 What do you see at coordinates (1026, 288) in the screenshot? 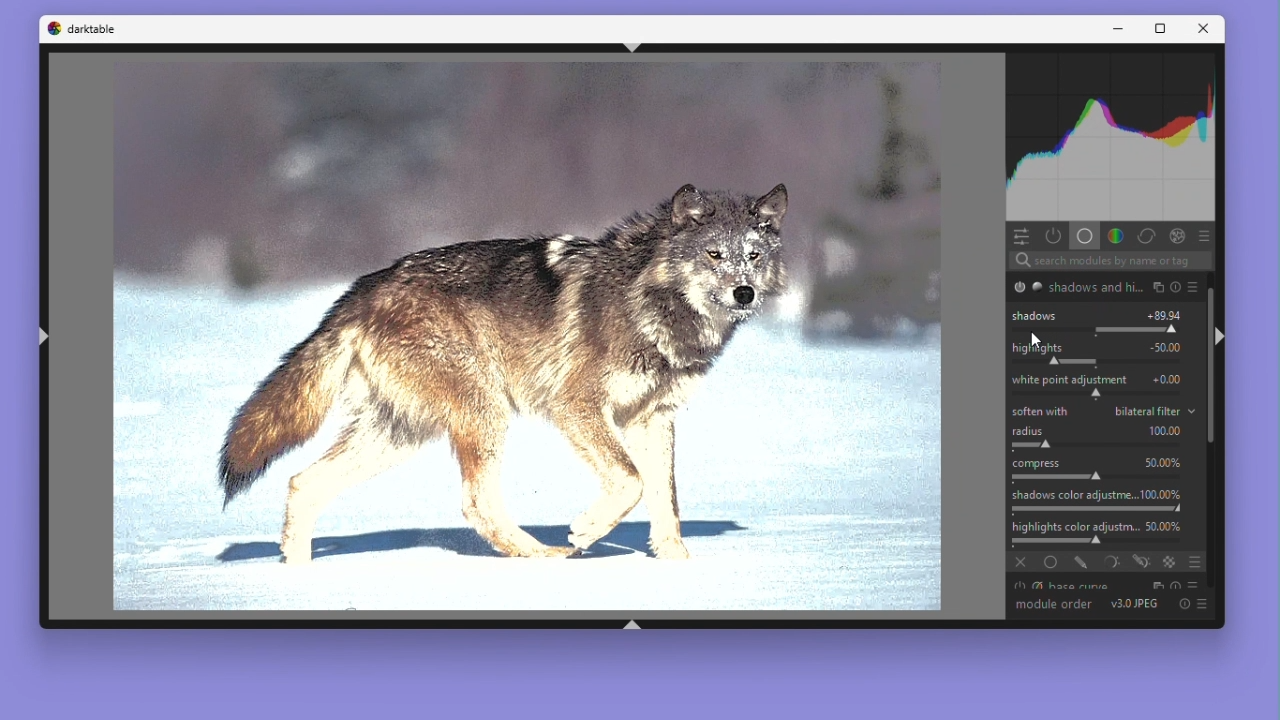
I see `'shadows and highlights' is switched on` at bounding box center [1026, 288].